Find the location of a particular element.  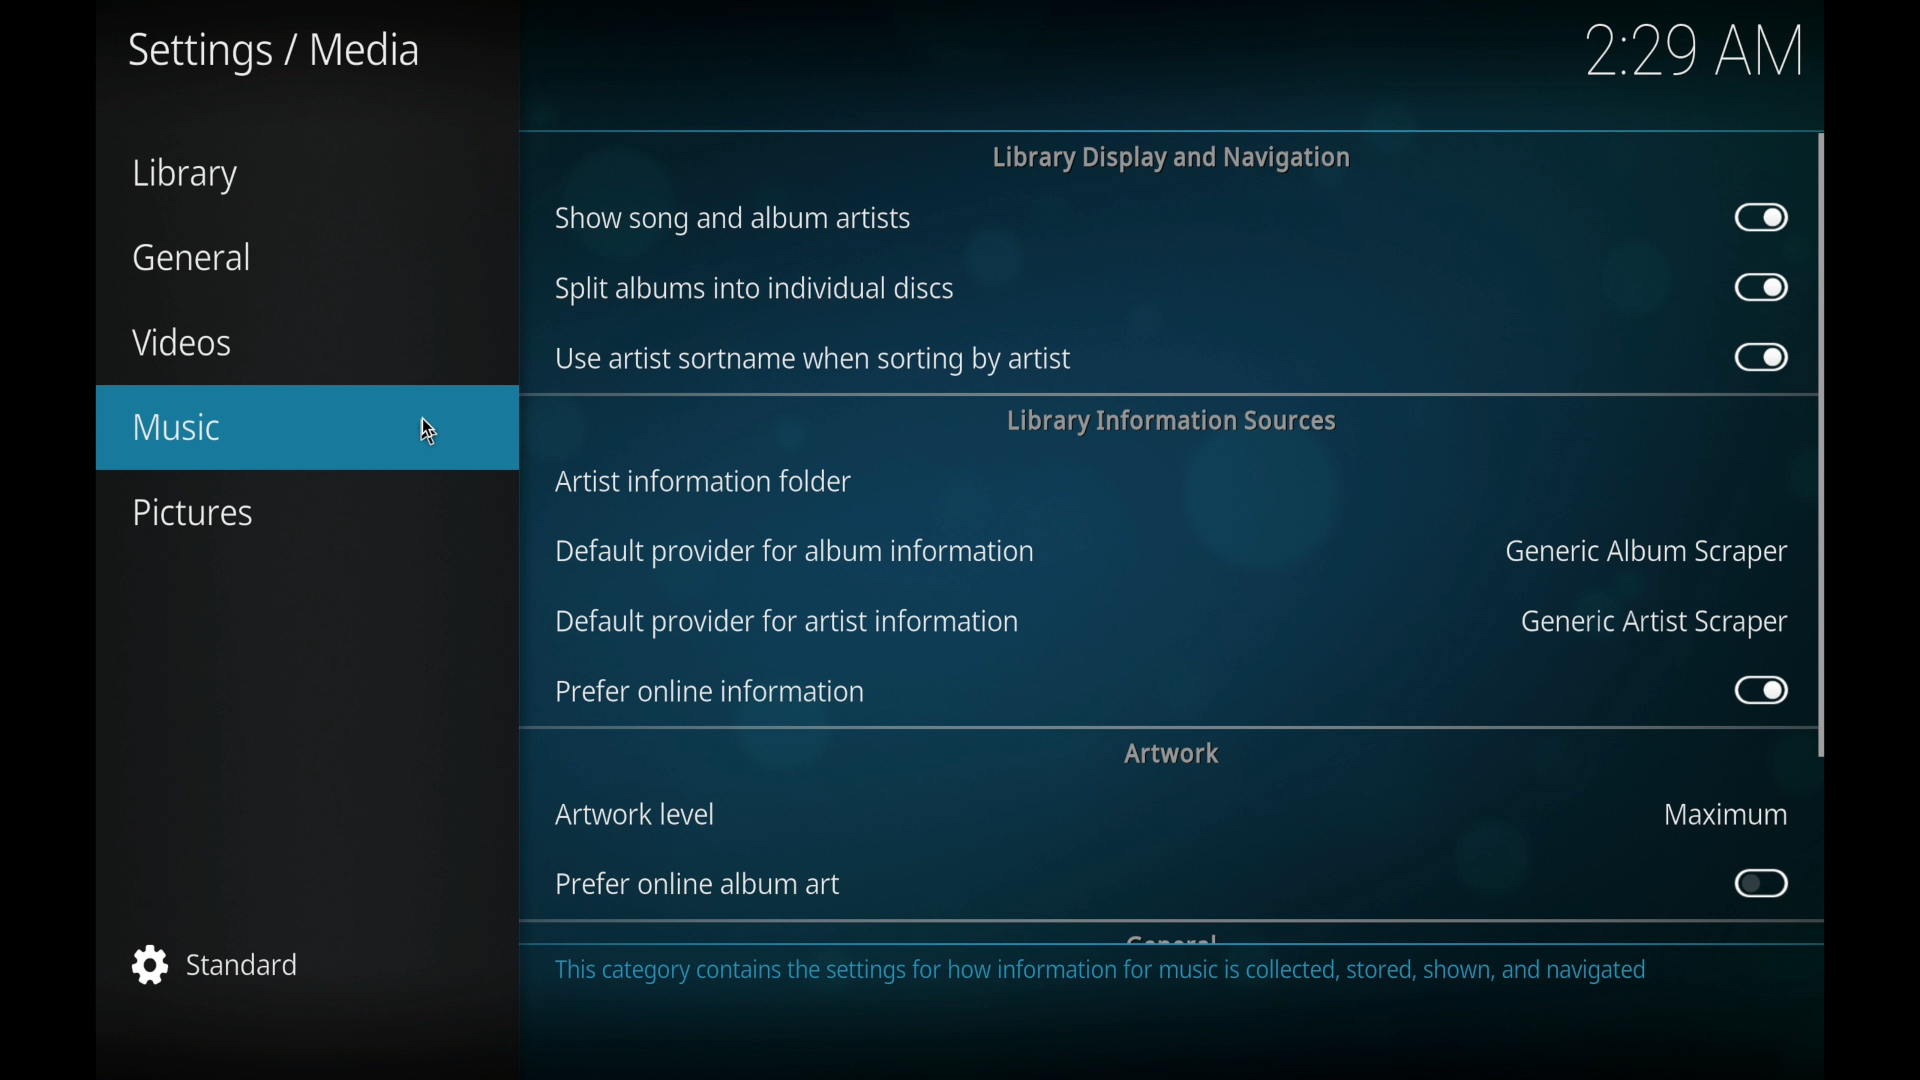

default provider for artist information is located at coordinates (787, 621).